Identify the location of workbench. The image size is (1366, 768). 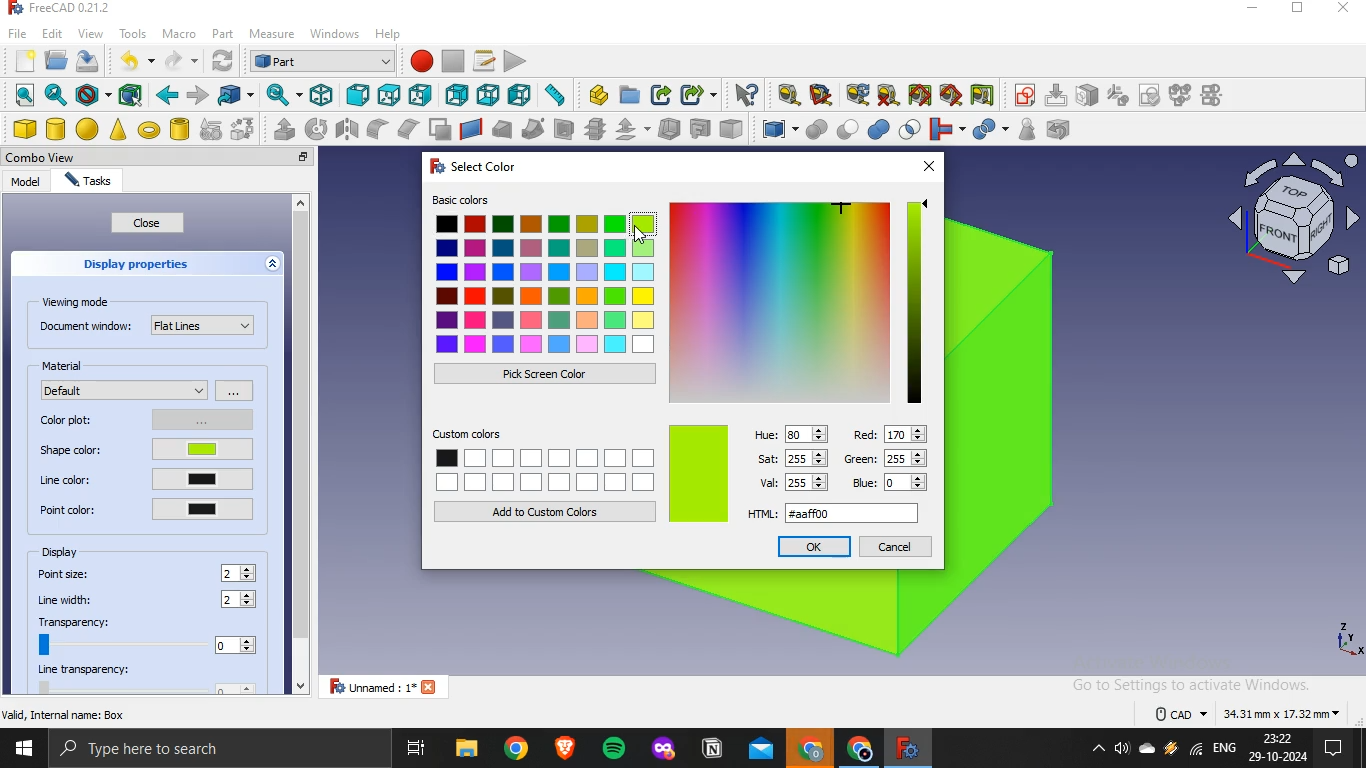
(322, 60).